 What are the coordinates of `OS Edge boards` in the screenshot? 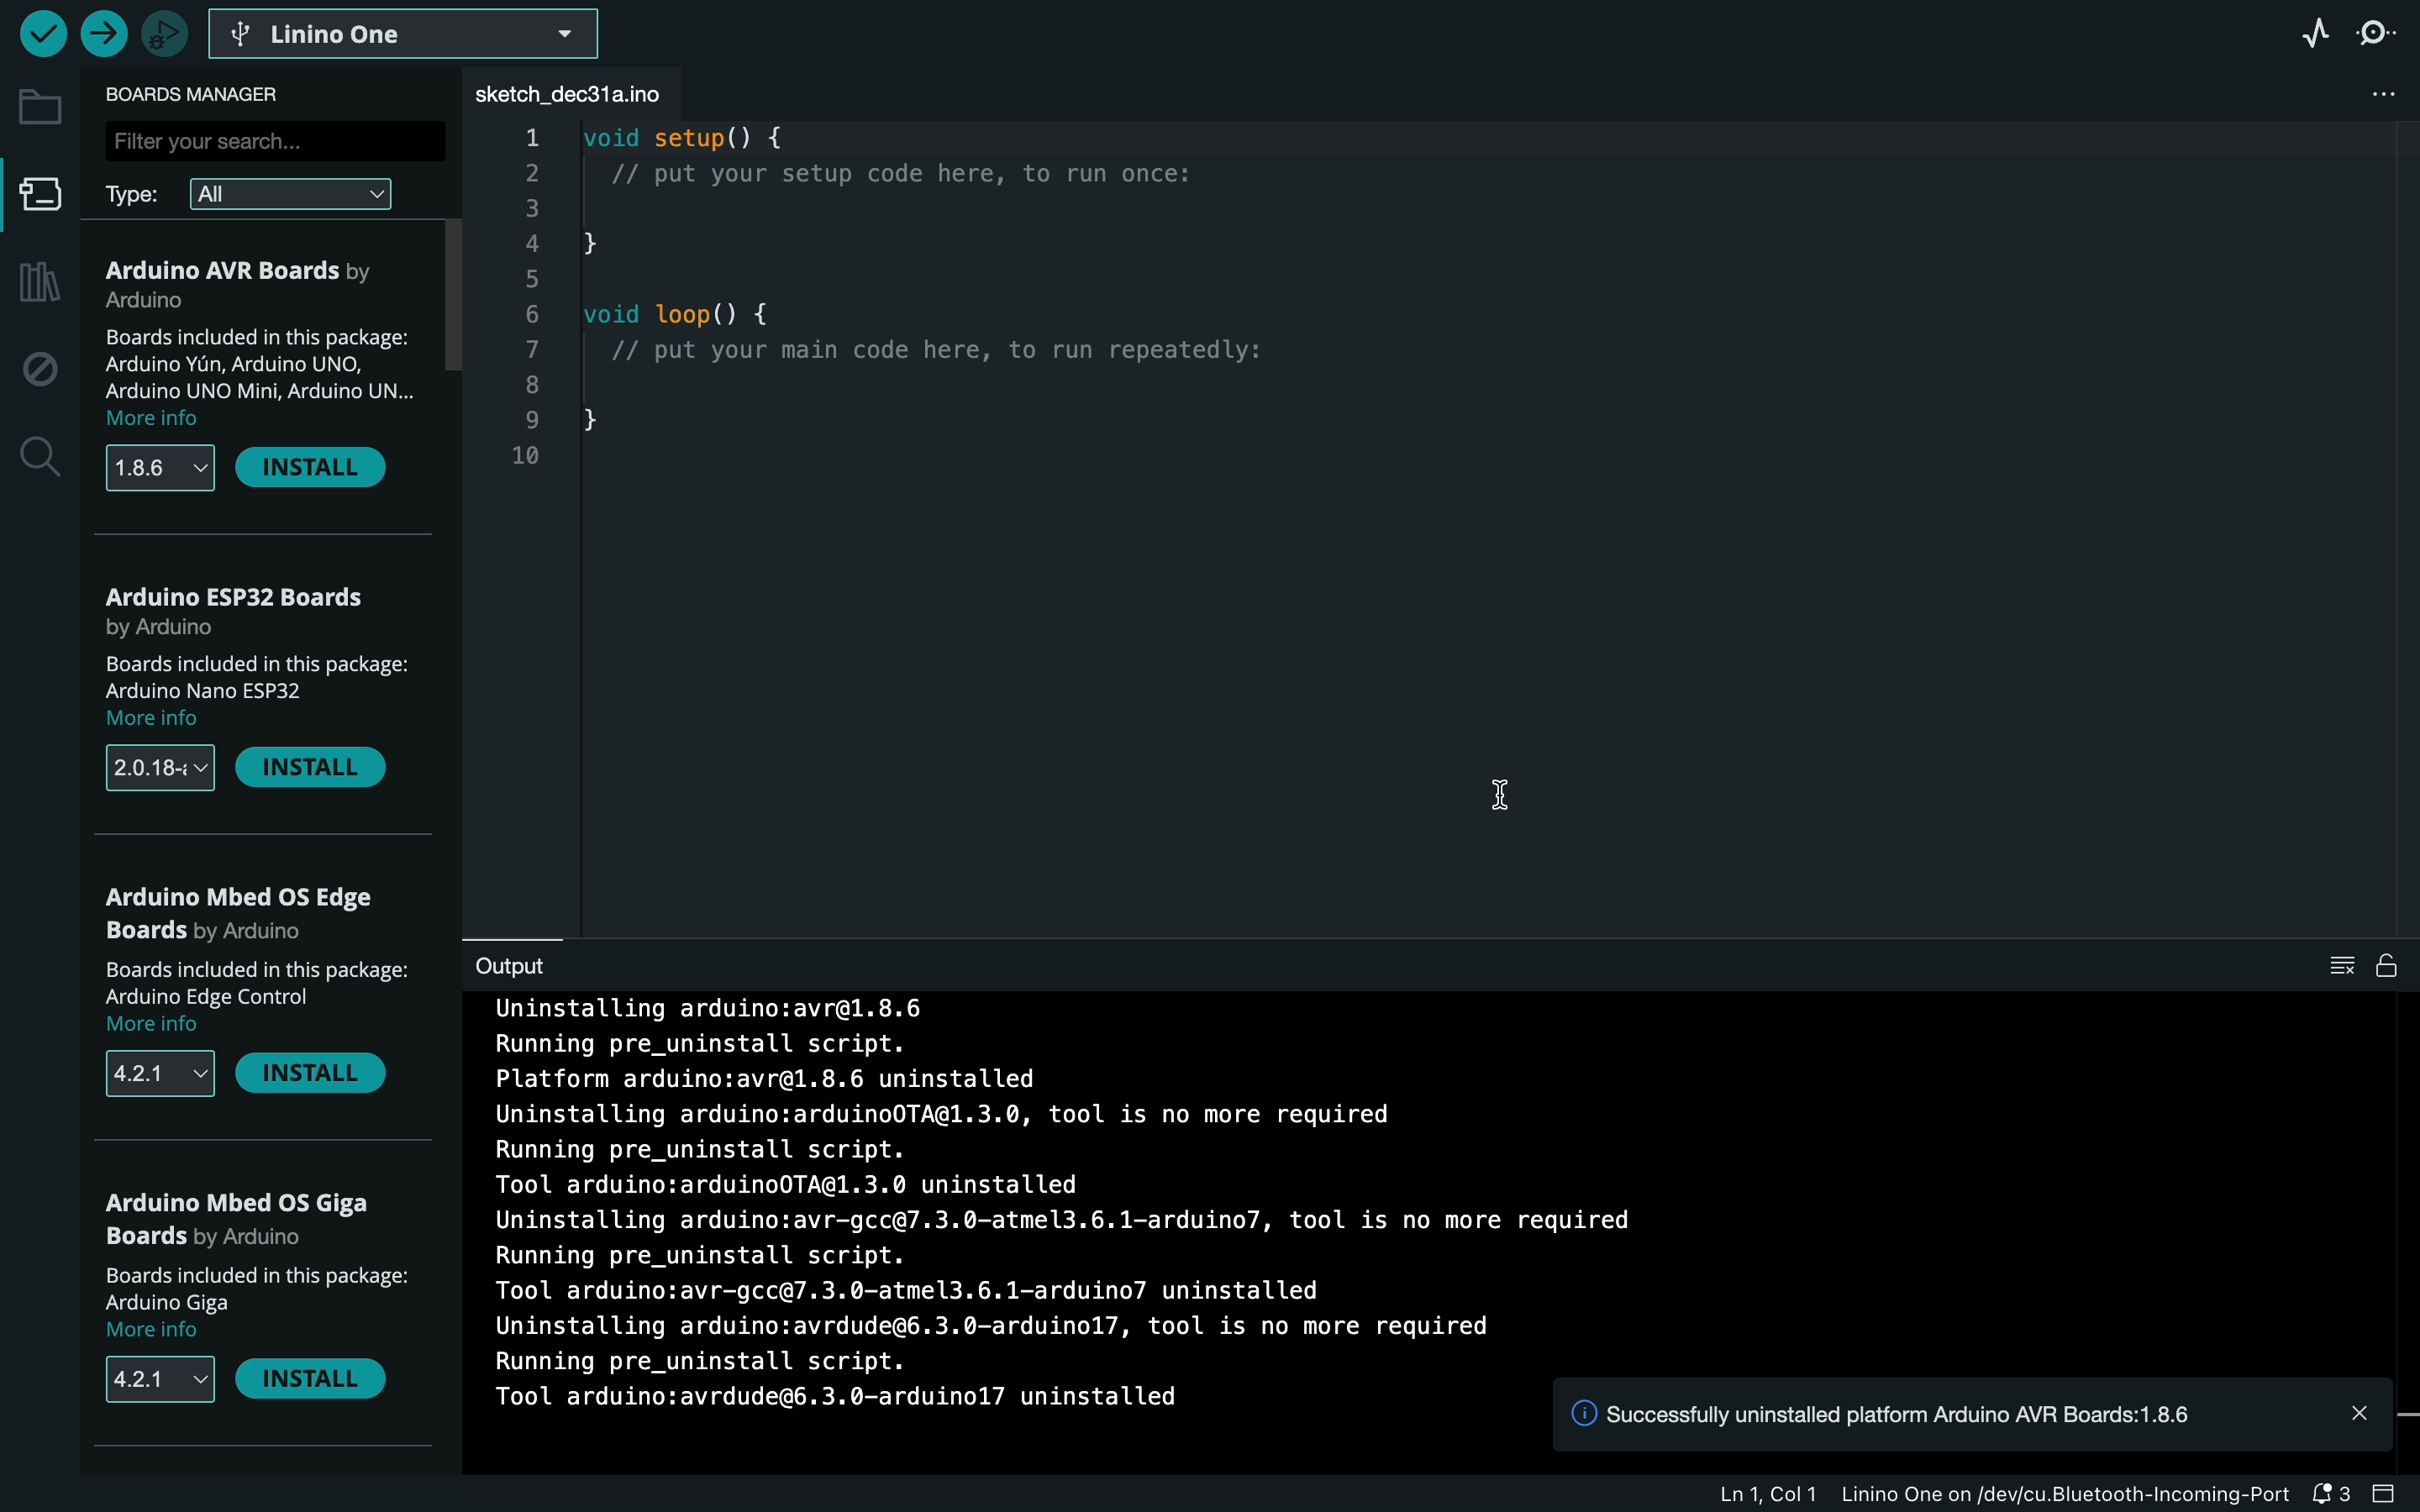 It's located at (249, 915).